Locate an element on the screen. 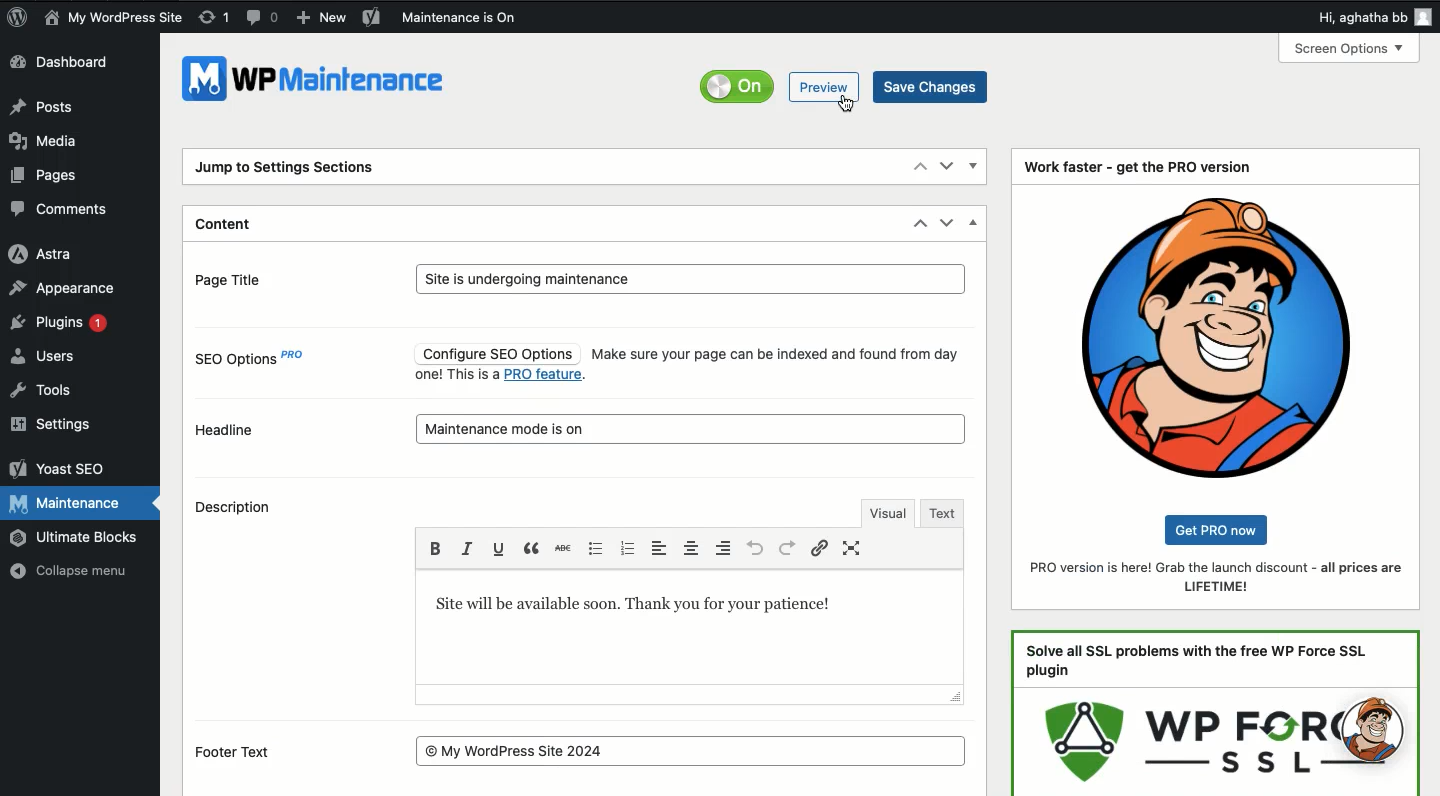 Image resolution: width=1440 pixels, height=796 pixels. Make sure your page can be indexed and found from day is located at coordinates (775, 354).